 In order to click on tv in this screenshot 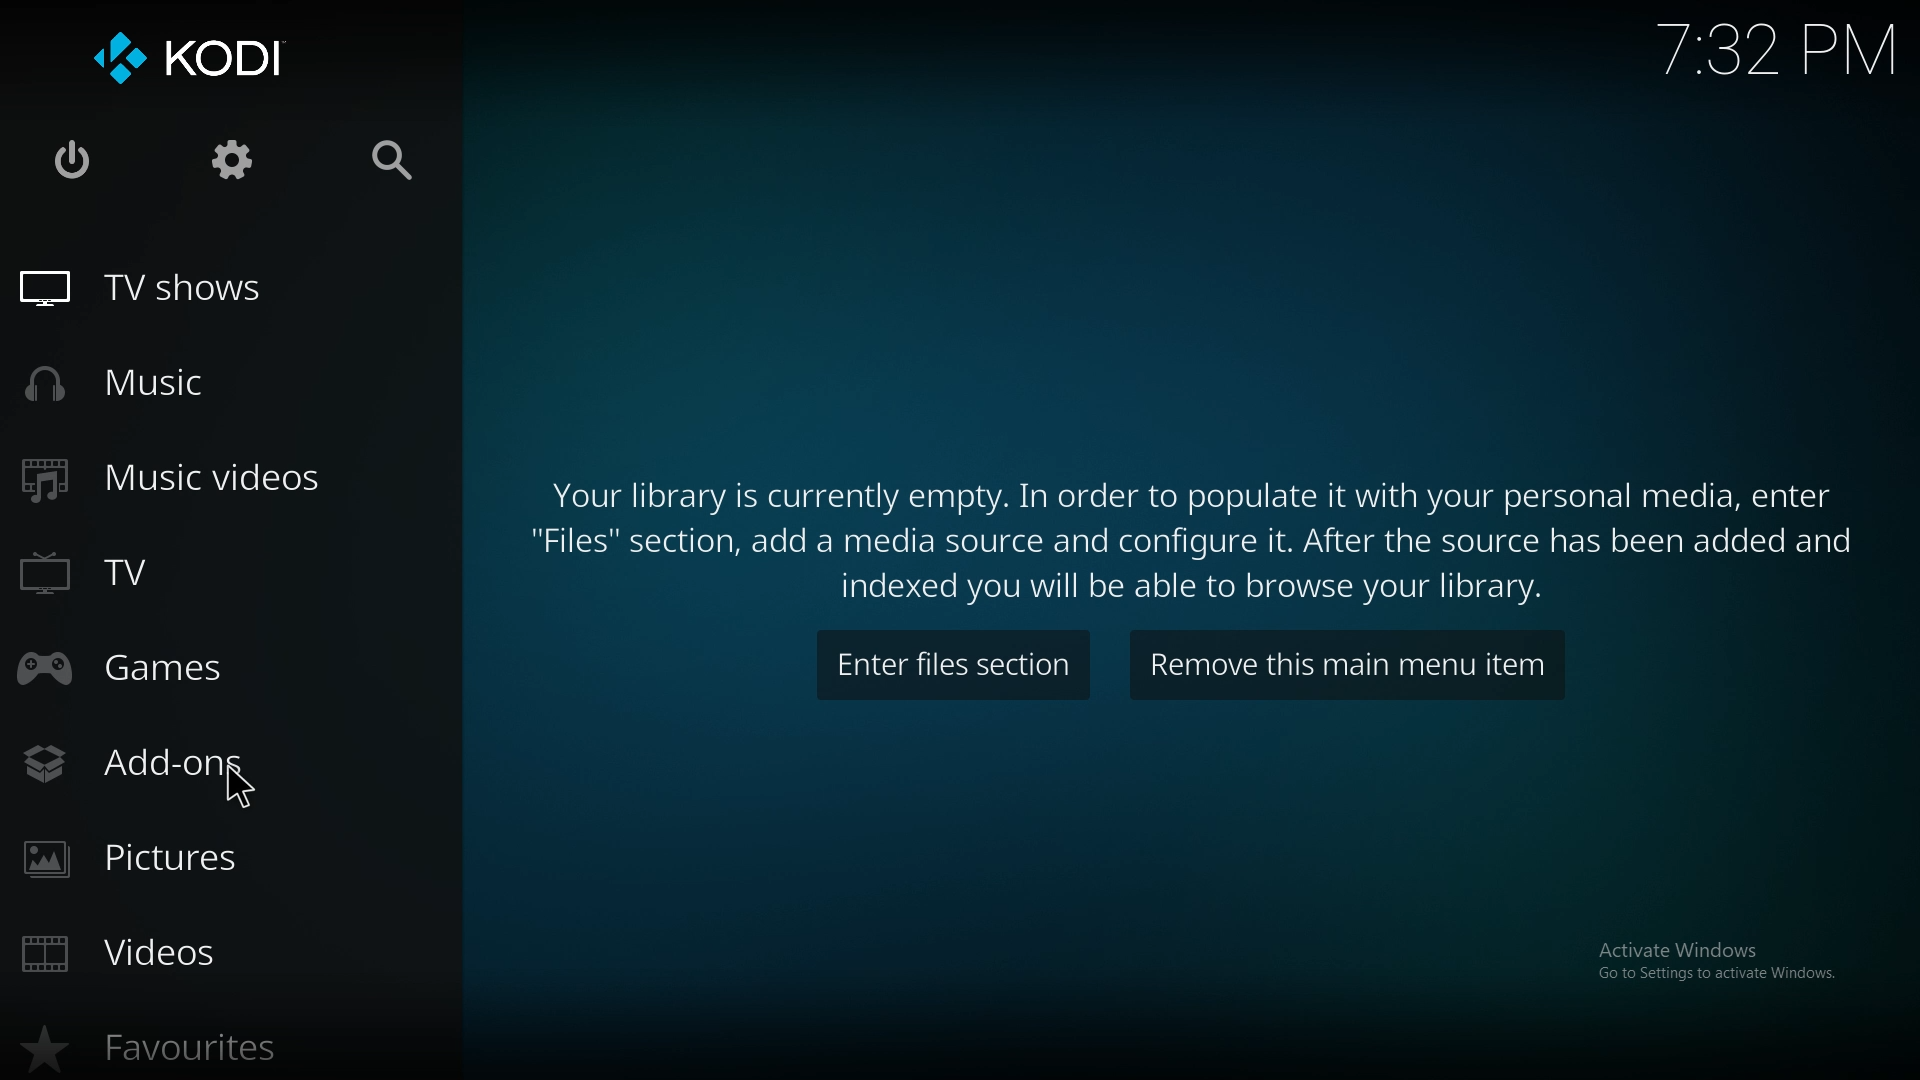, I will do `click(181, 574)`.